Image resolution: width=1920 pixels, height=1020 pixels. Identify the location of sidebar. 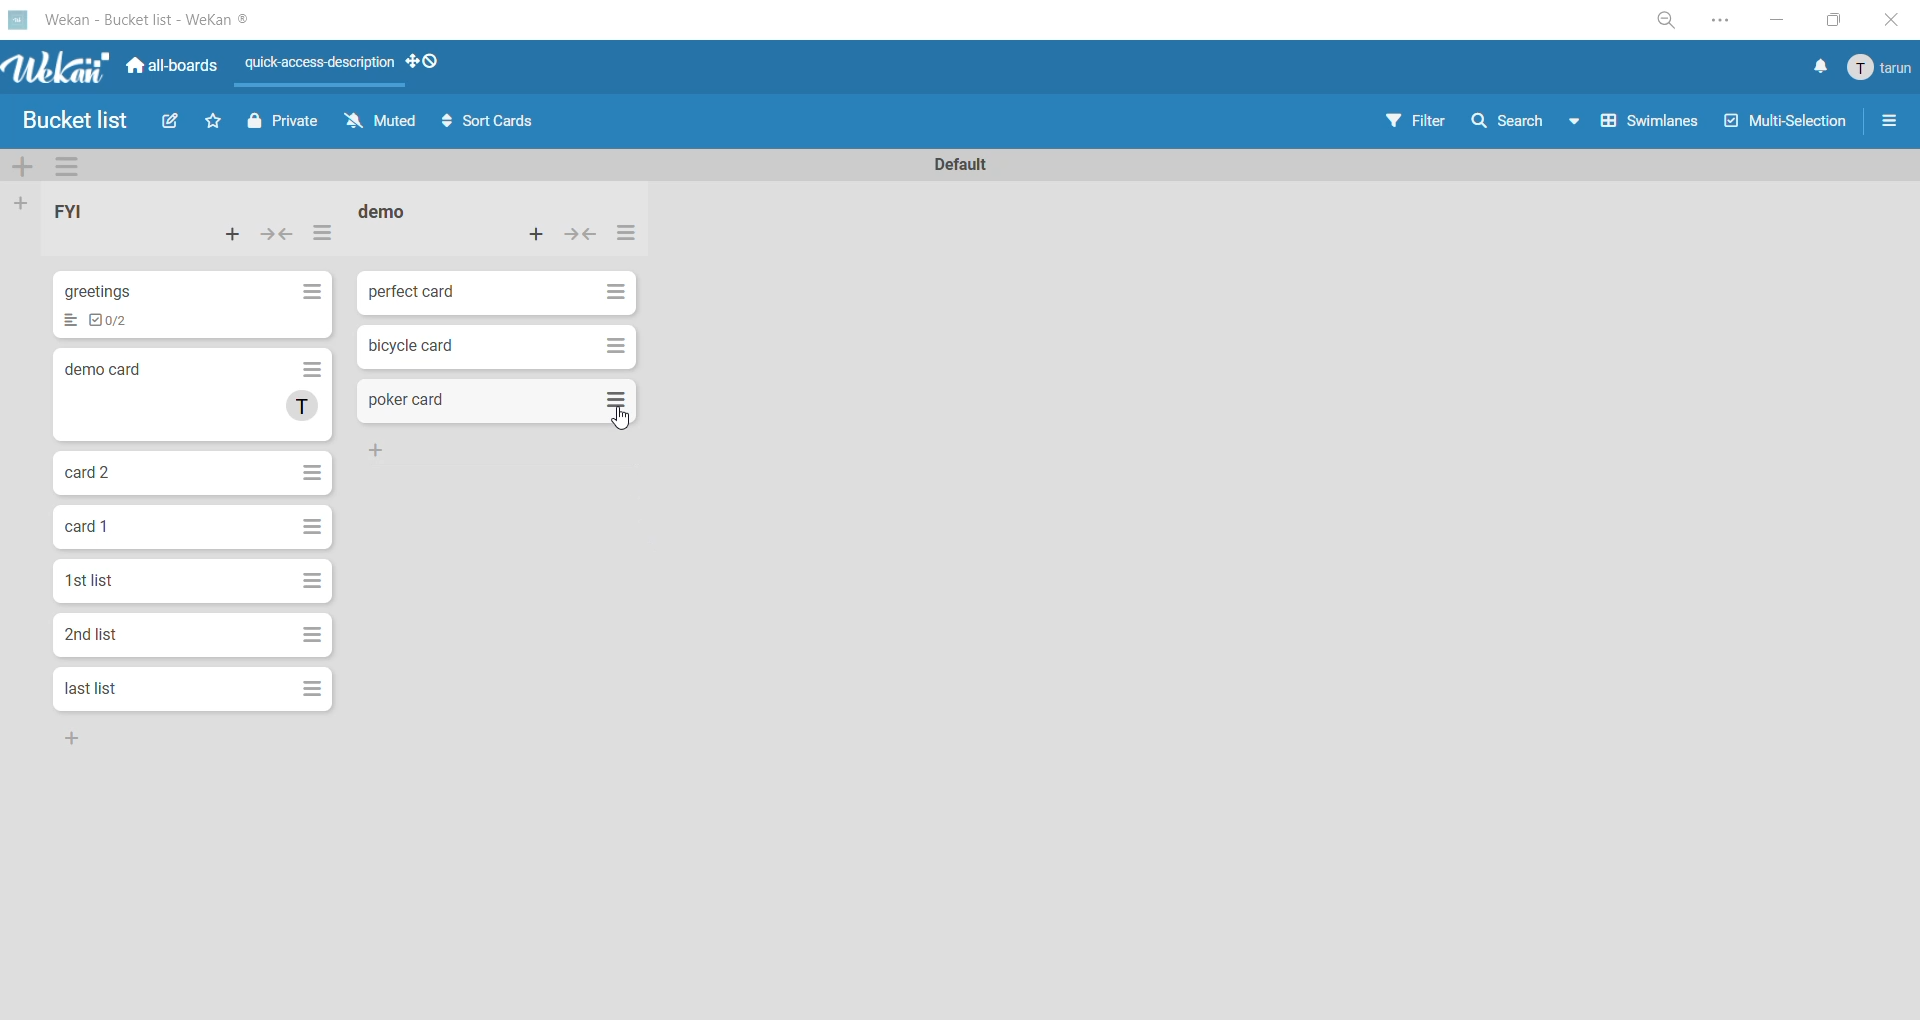
(1889, 125).